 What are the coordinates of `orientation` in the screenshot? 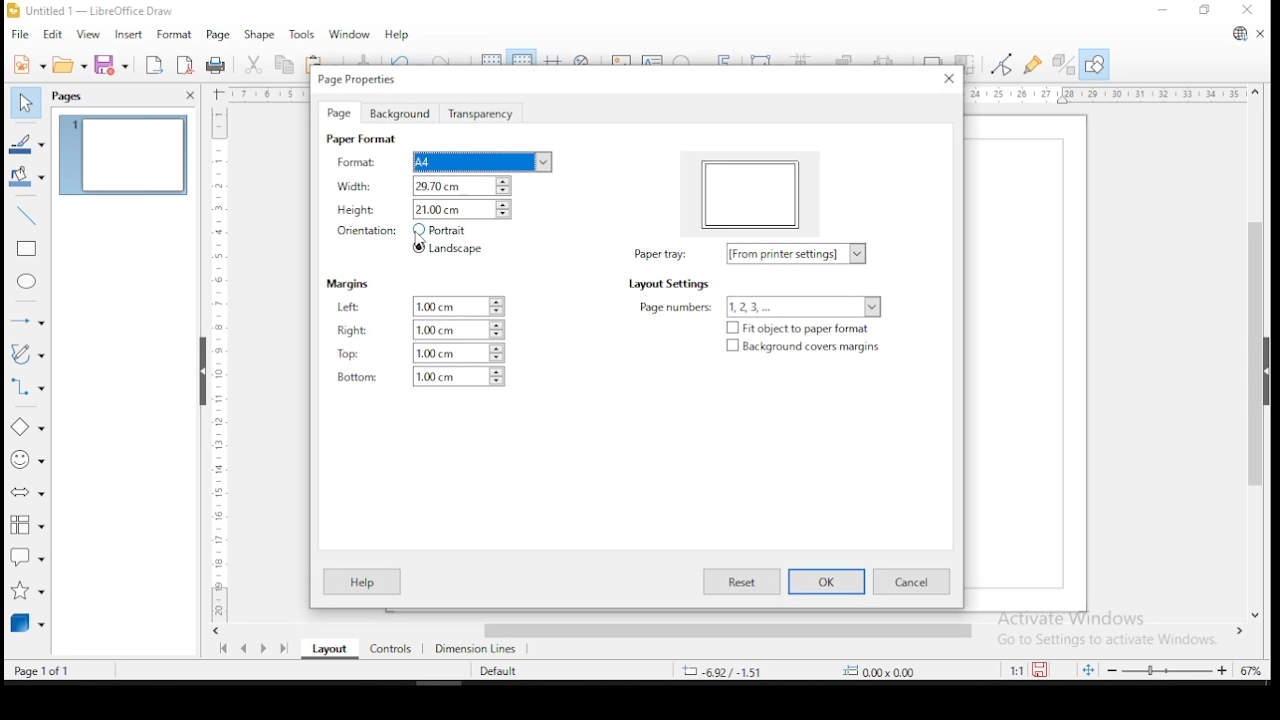 It's located at (368, 232).